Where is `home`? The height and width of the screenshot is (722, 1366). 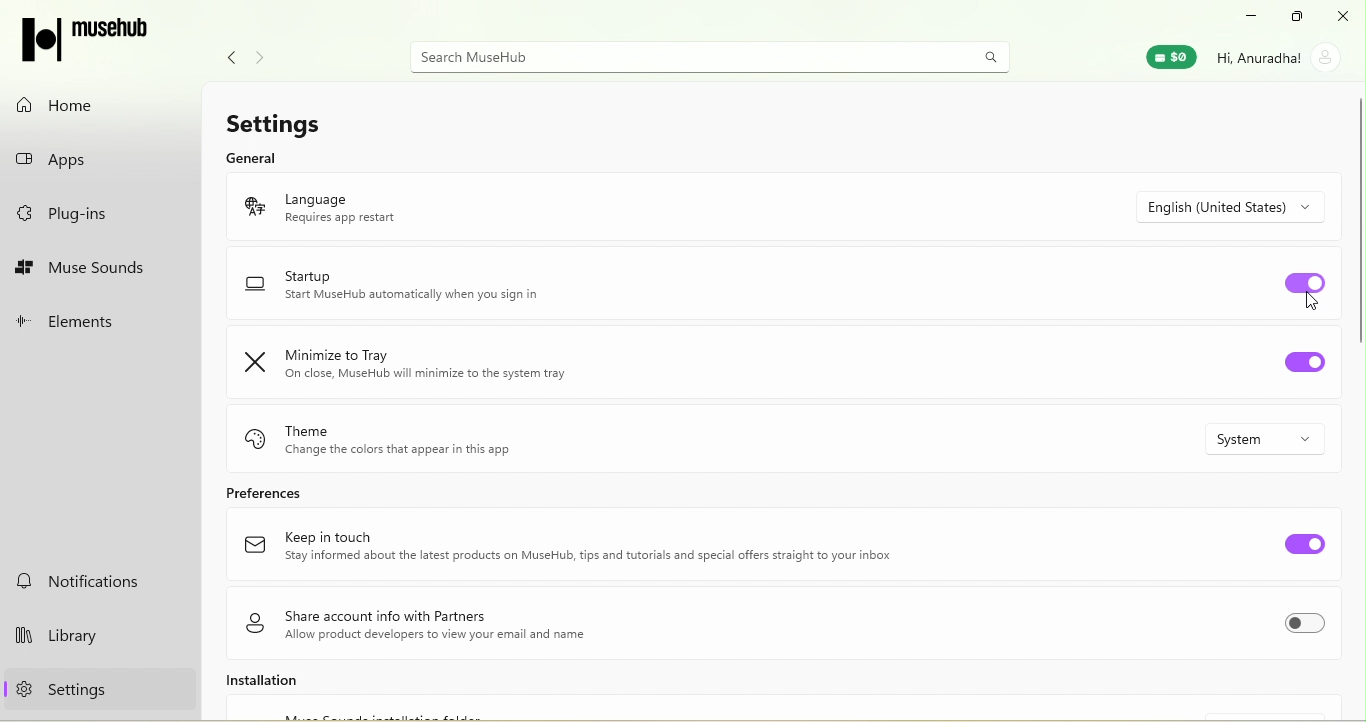
home is located at coordinates (88, 101).